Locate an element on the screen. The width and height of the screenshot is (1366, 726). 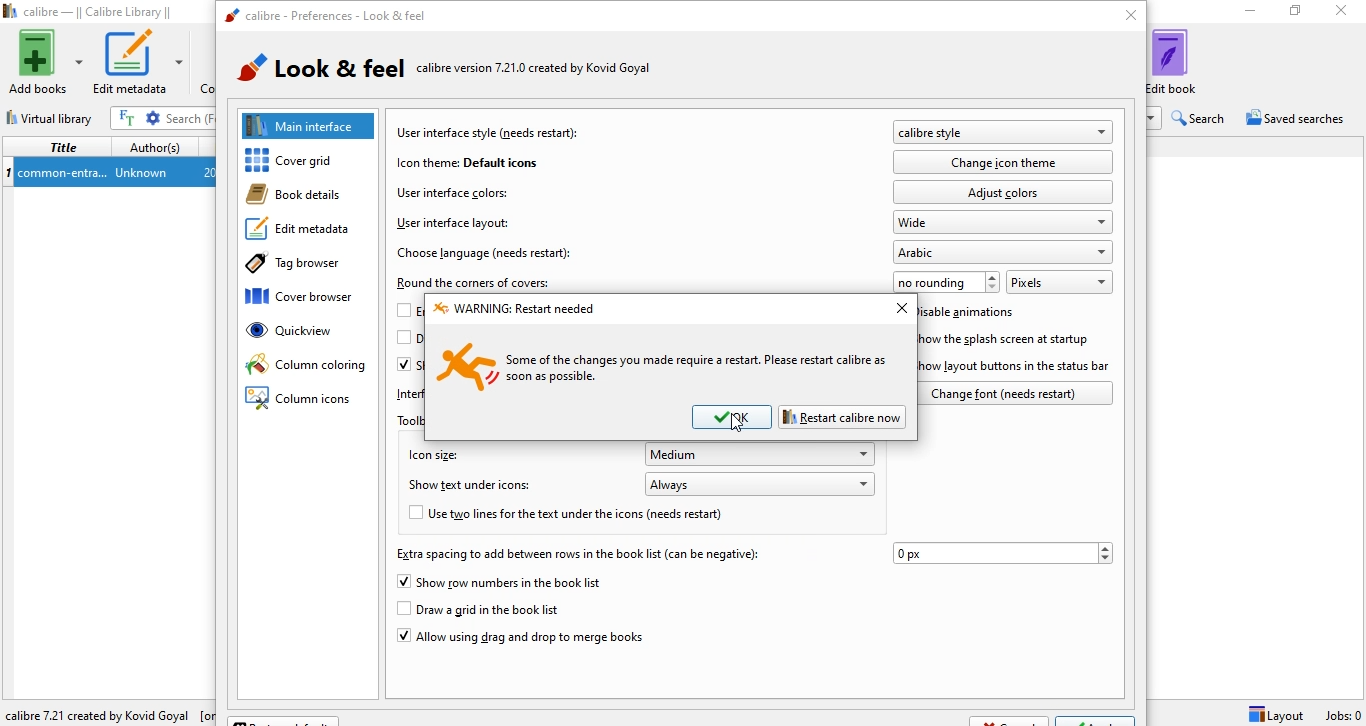
disable notifications on job completion is located at coordinates (405, 342).